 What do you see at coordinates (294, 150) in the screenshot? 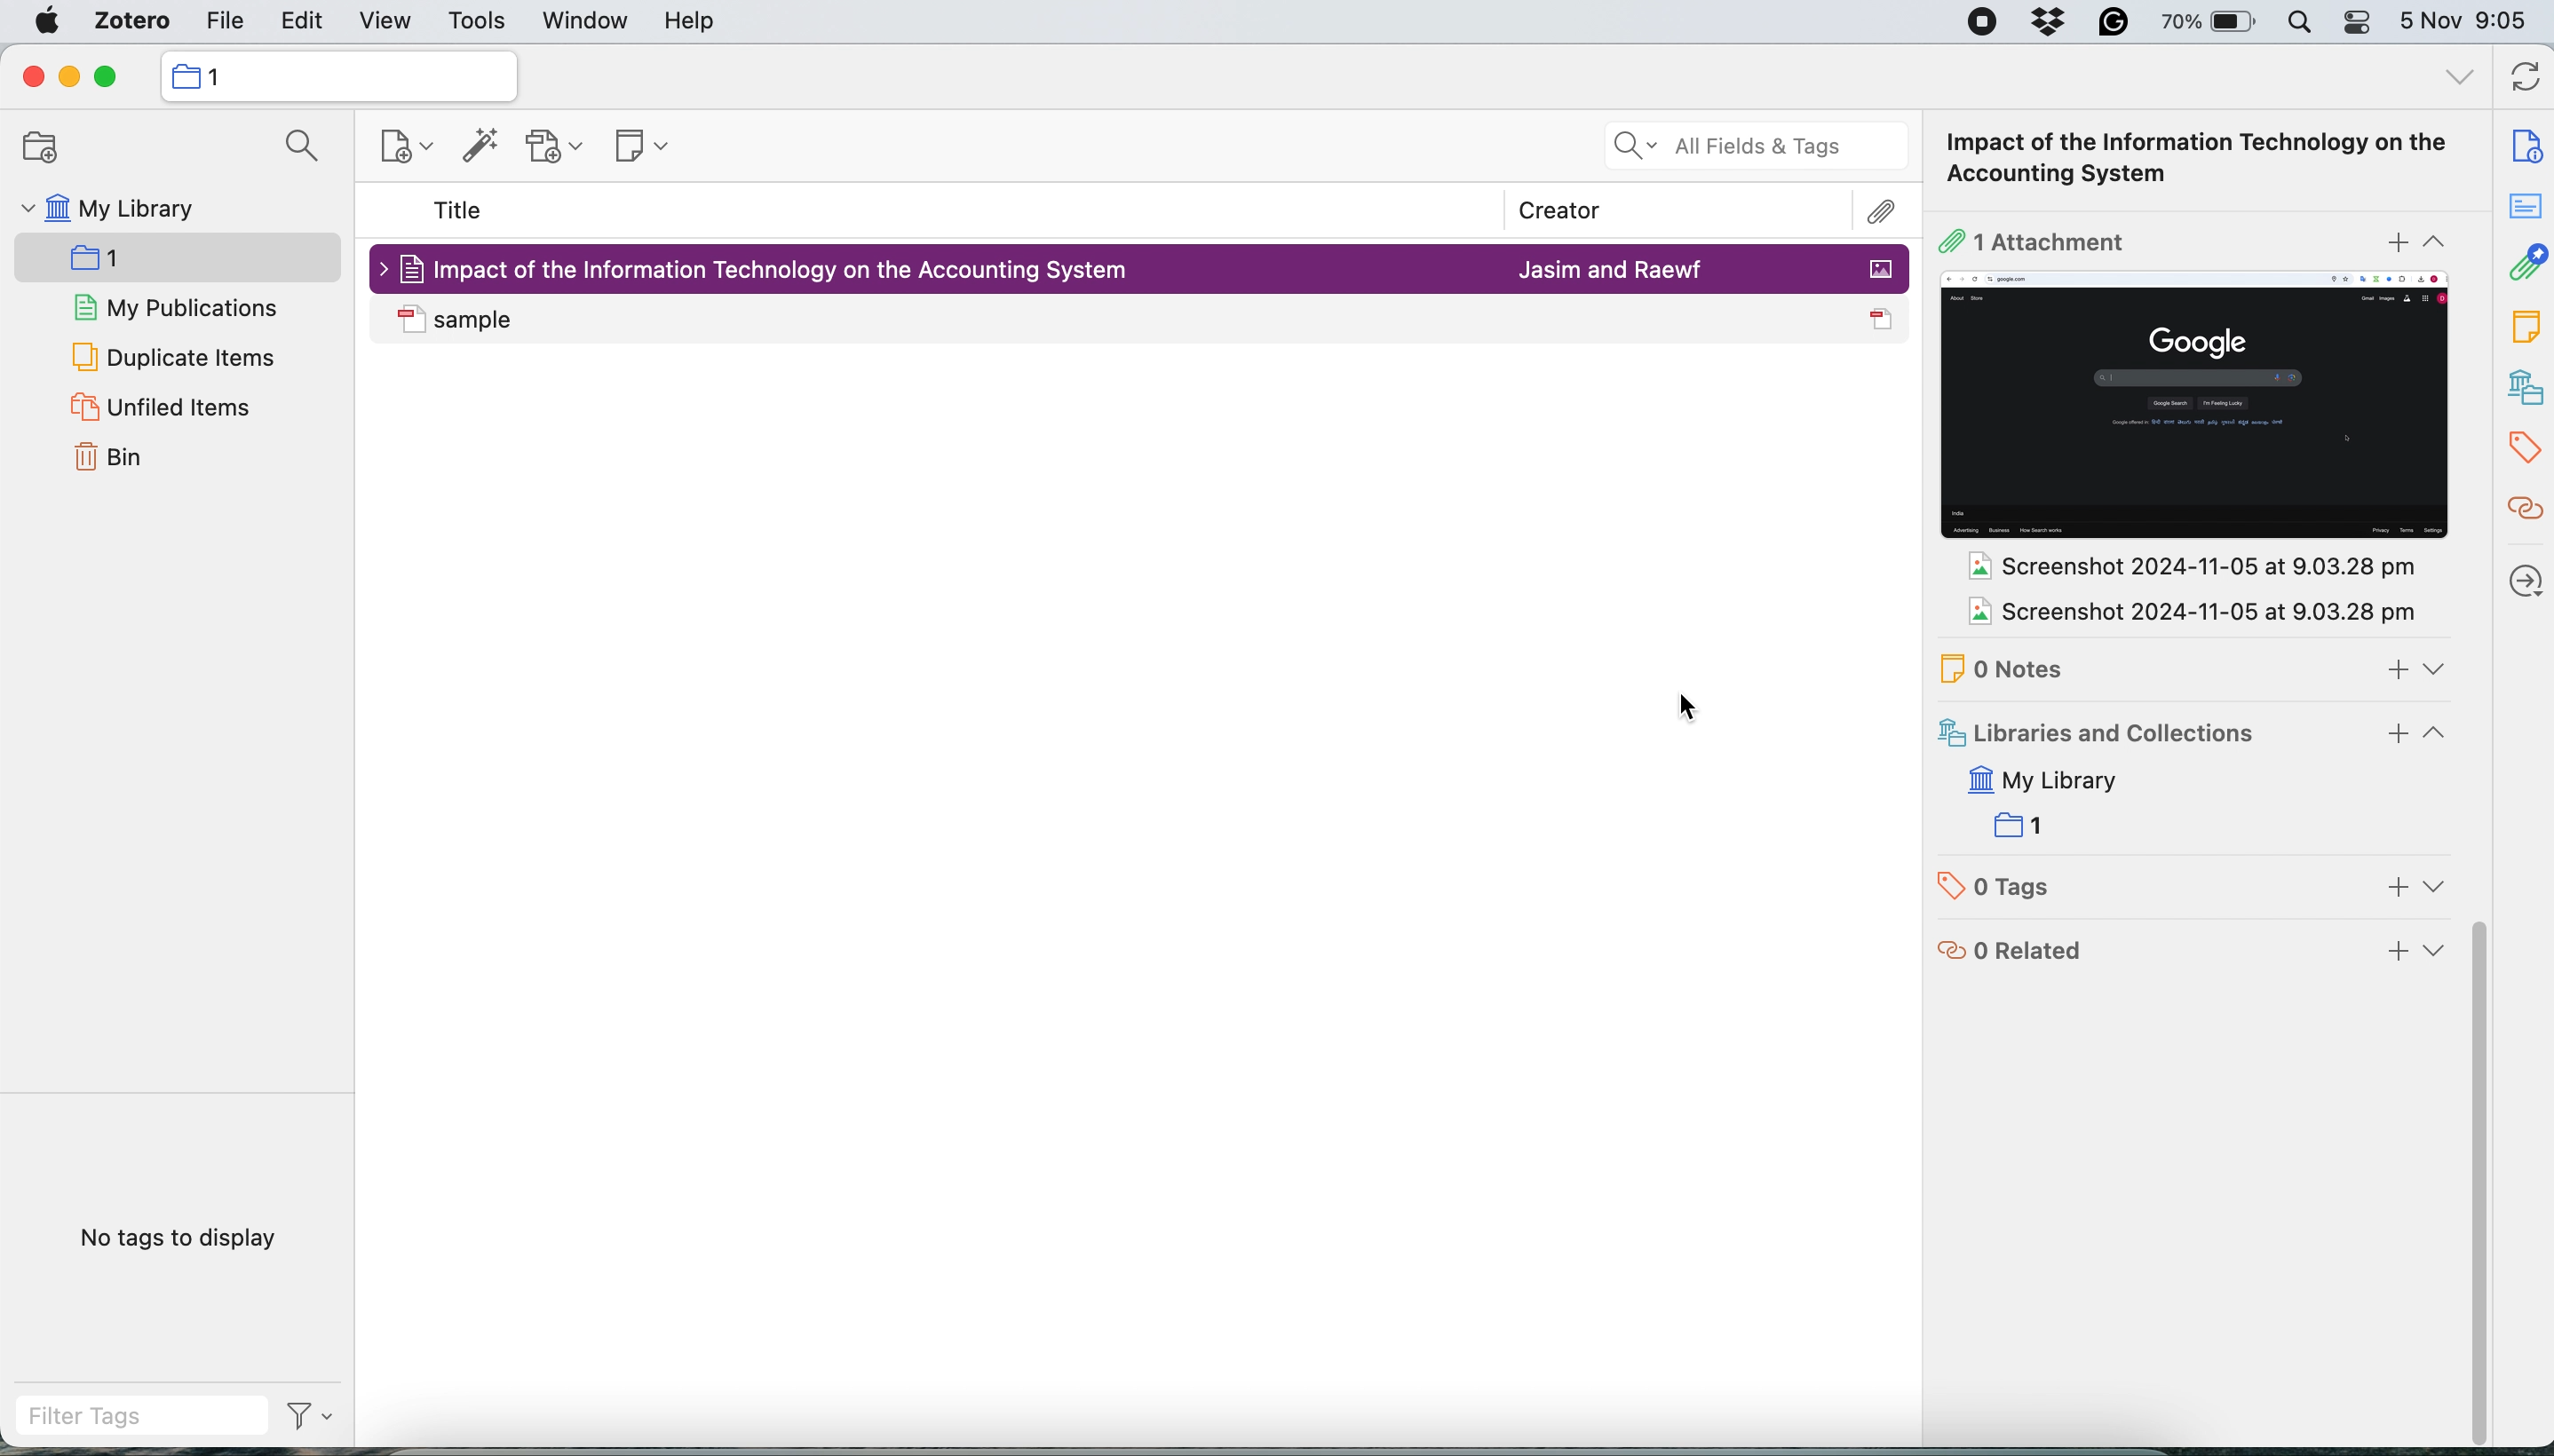
I see `searcg` at bounding box center [294, 150].